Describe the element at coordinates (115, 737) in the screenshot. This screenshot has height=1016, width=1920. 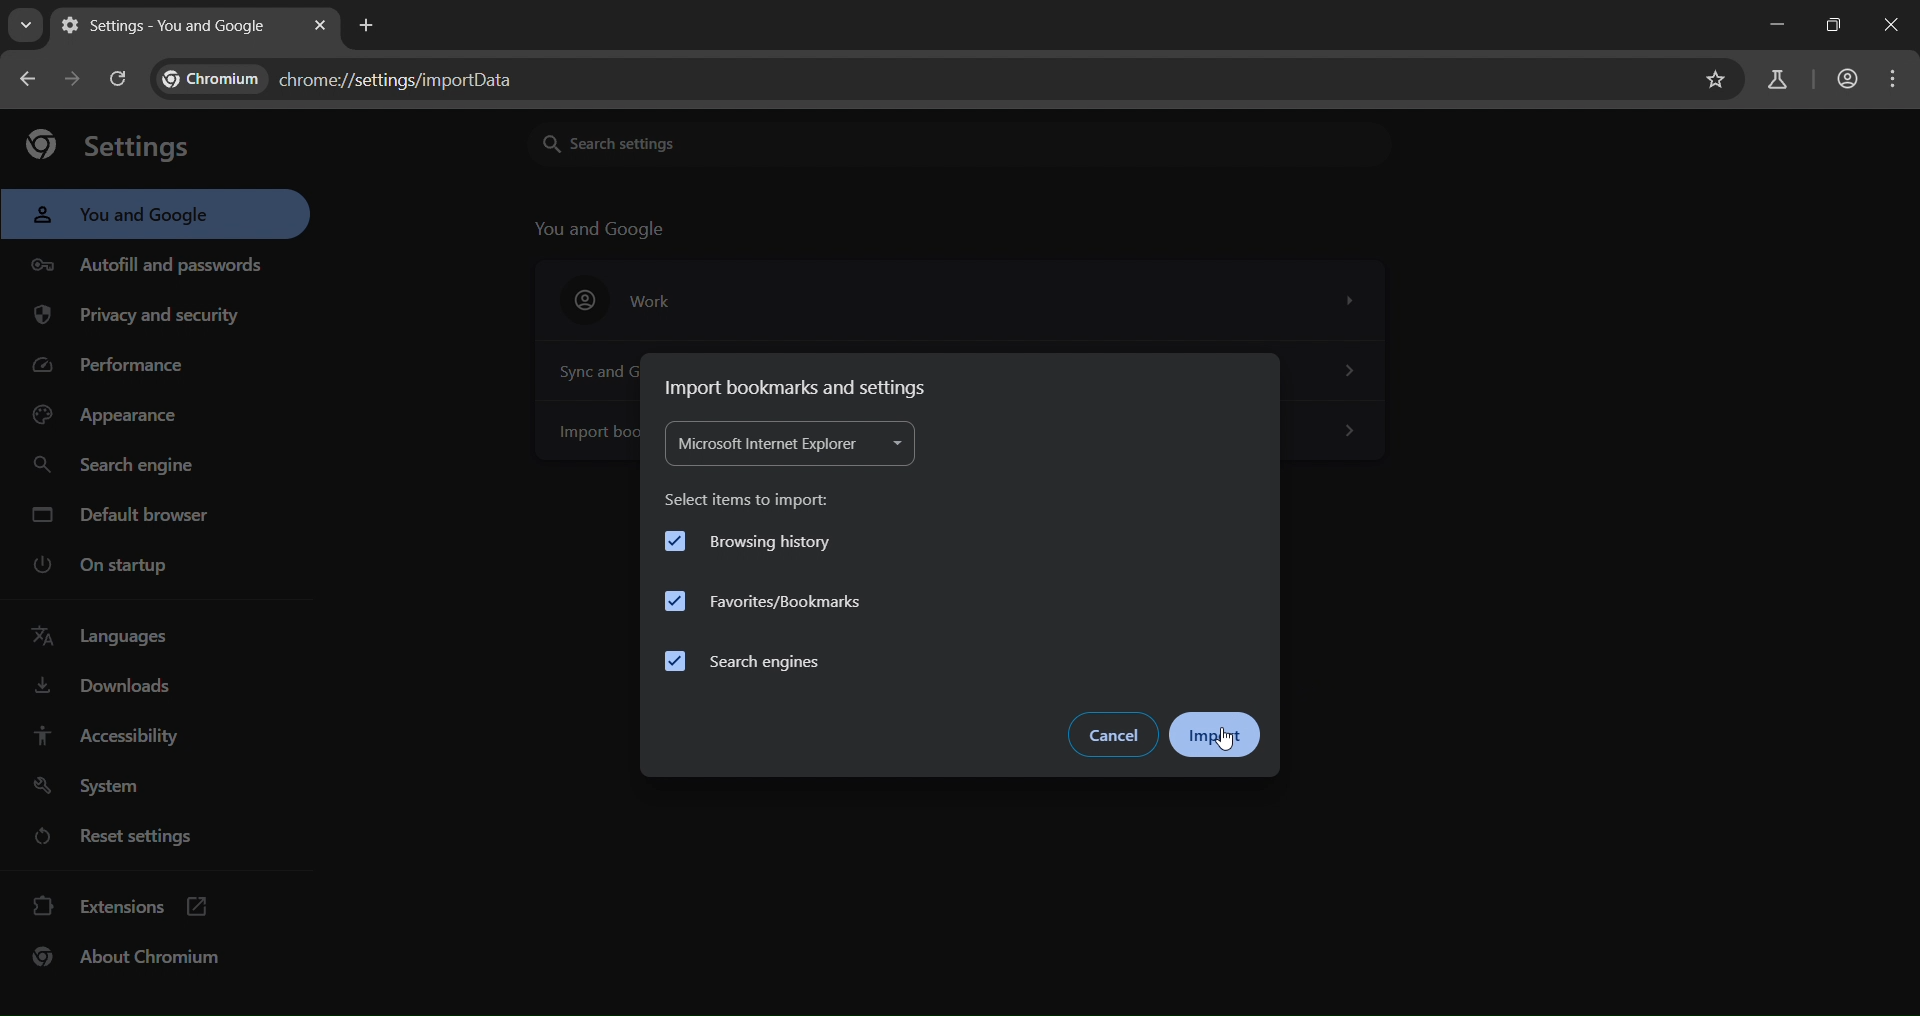
I see `accessibility` at that location.